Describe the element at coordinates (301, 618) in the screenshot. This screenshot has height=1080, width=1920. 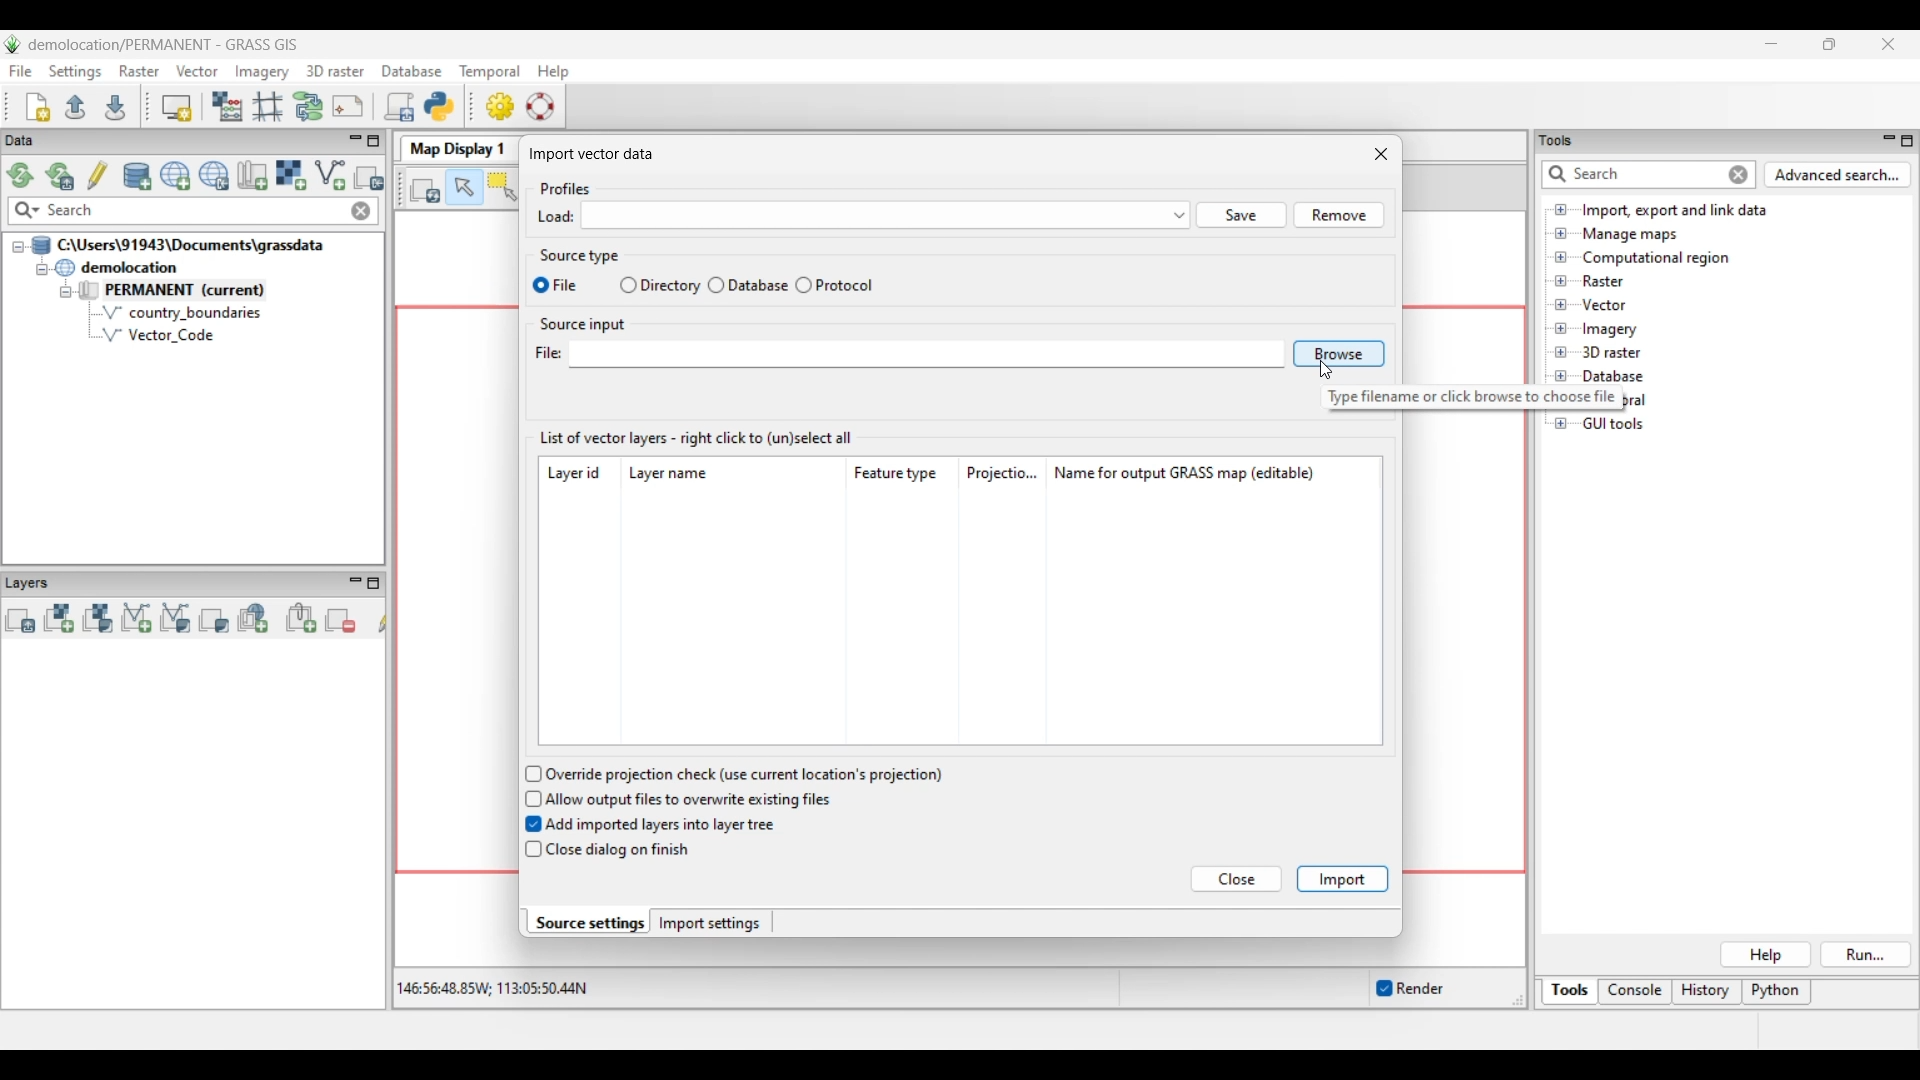
I see `Add group` at that location.